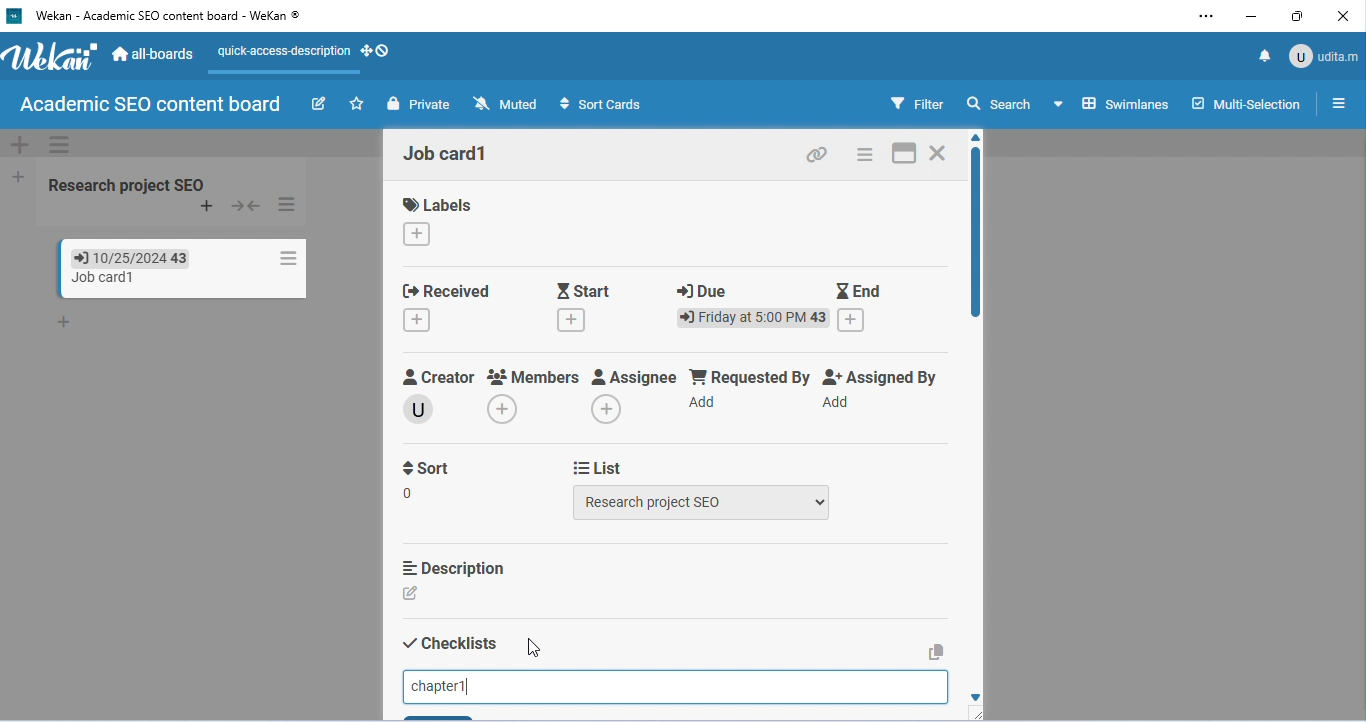  What do you see at coordinates (92, 278) in the screenshot?
I see `card name: Job card1` at bounding box center [92, 278].